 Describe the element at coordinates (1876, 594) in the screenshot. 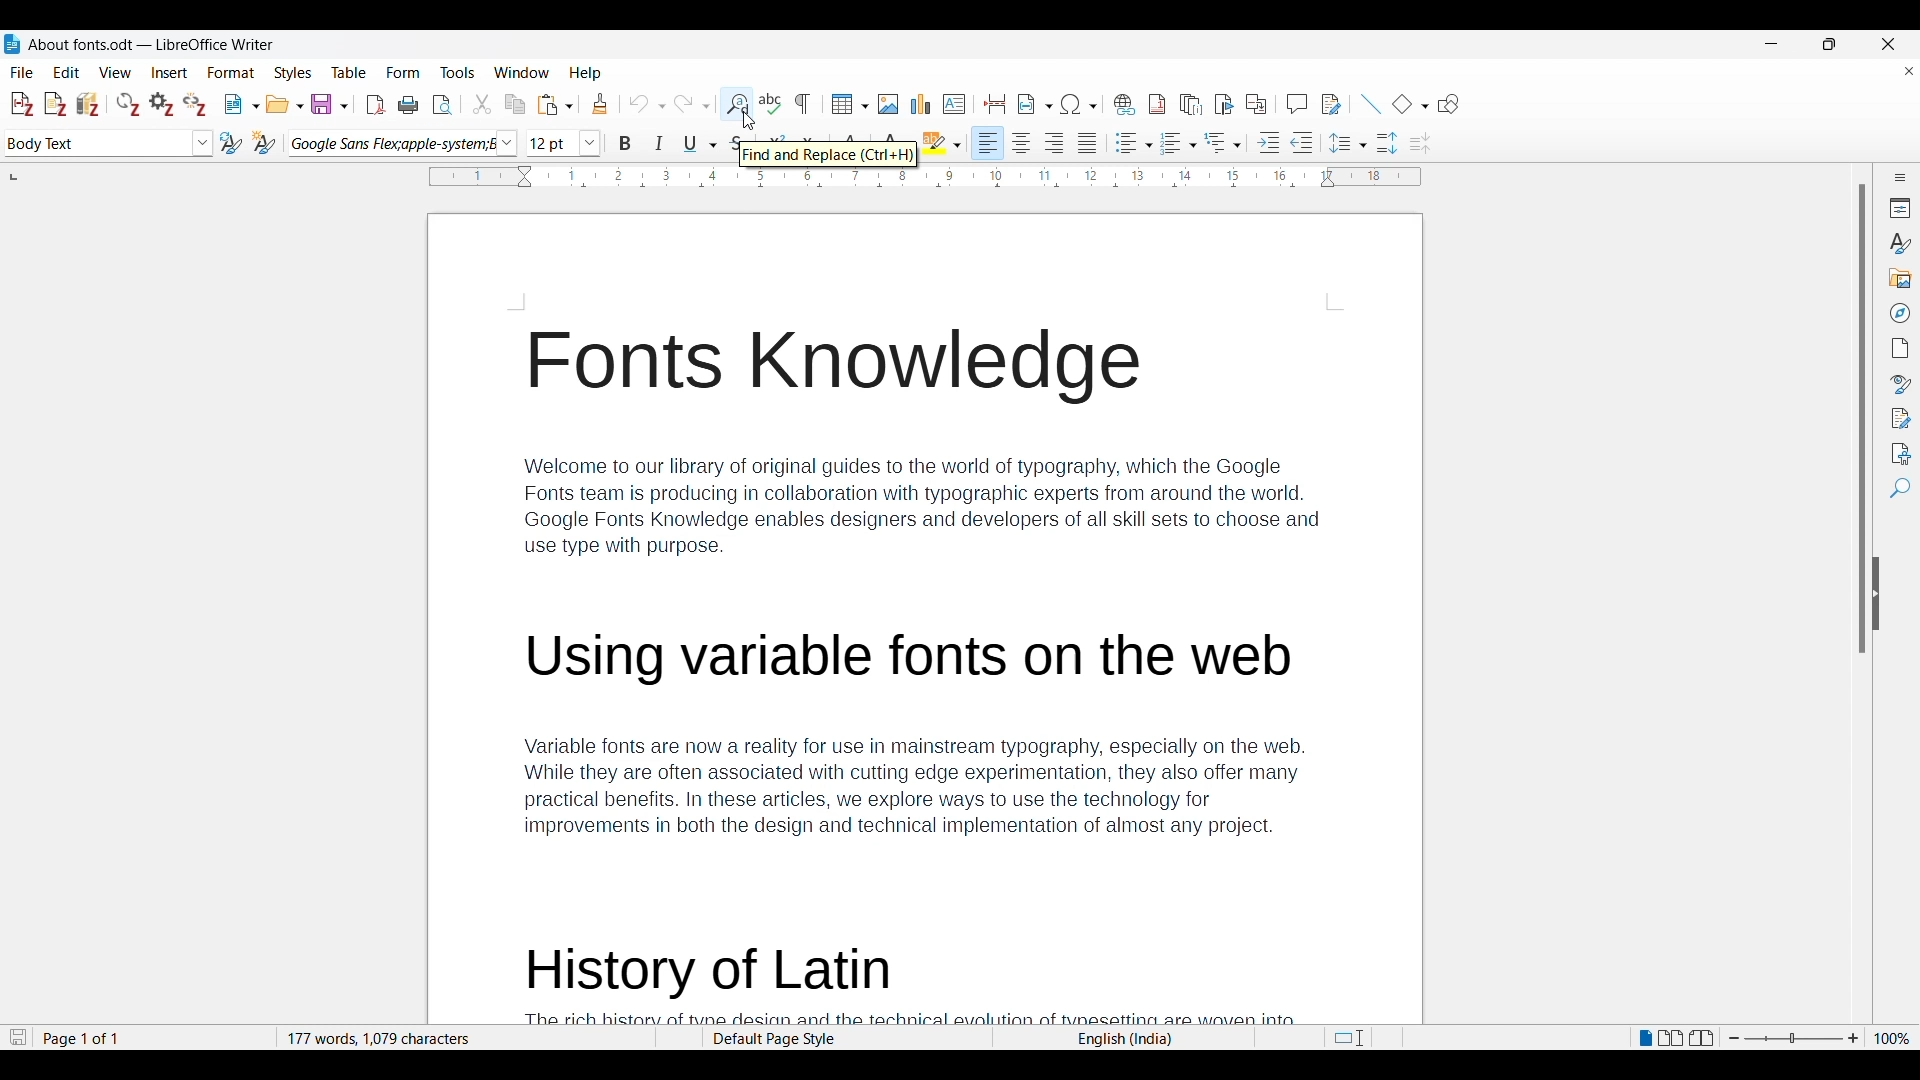

I see `Hide right sidebar` at that location.